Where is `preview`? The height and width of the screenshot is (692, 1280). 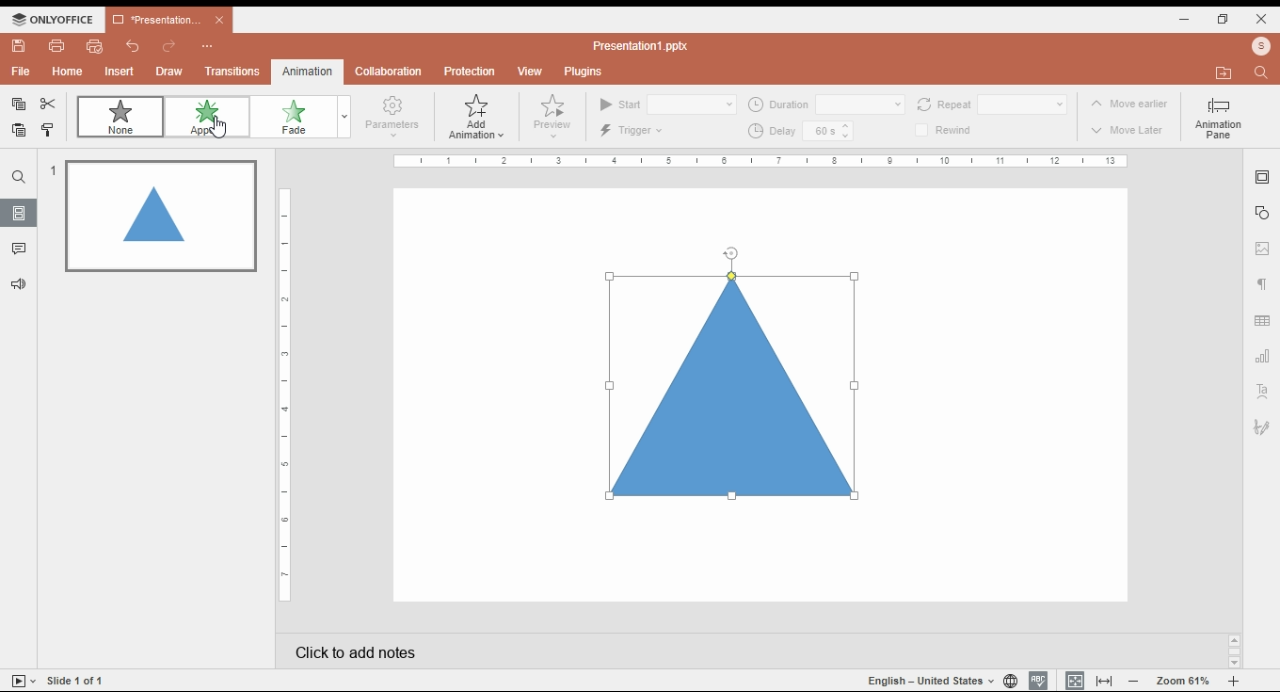
preview is located at coordinates (557, 119).